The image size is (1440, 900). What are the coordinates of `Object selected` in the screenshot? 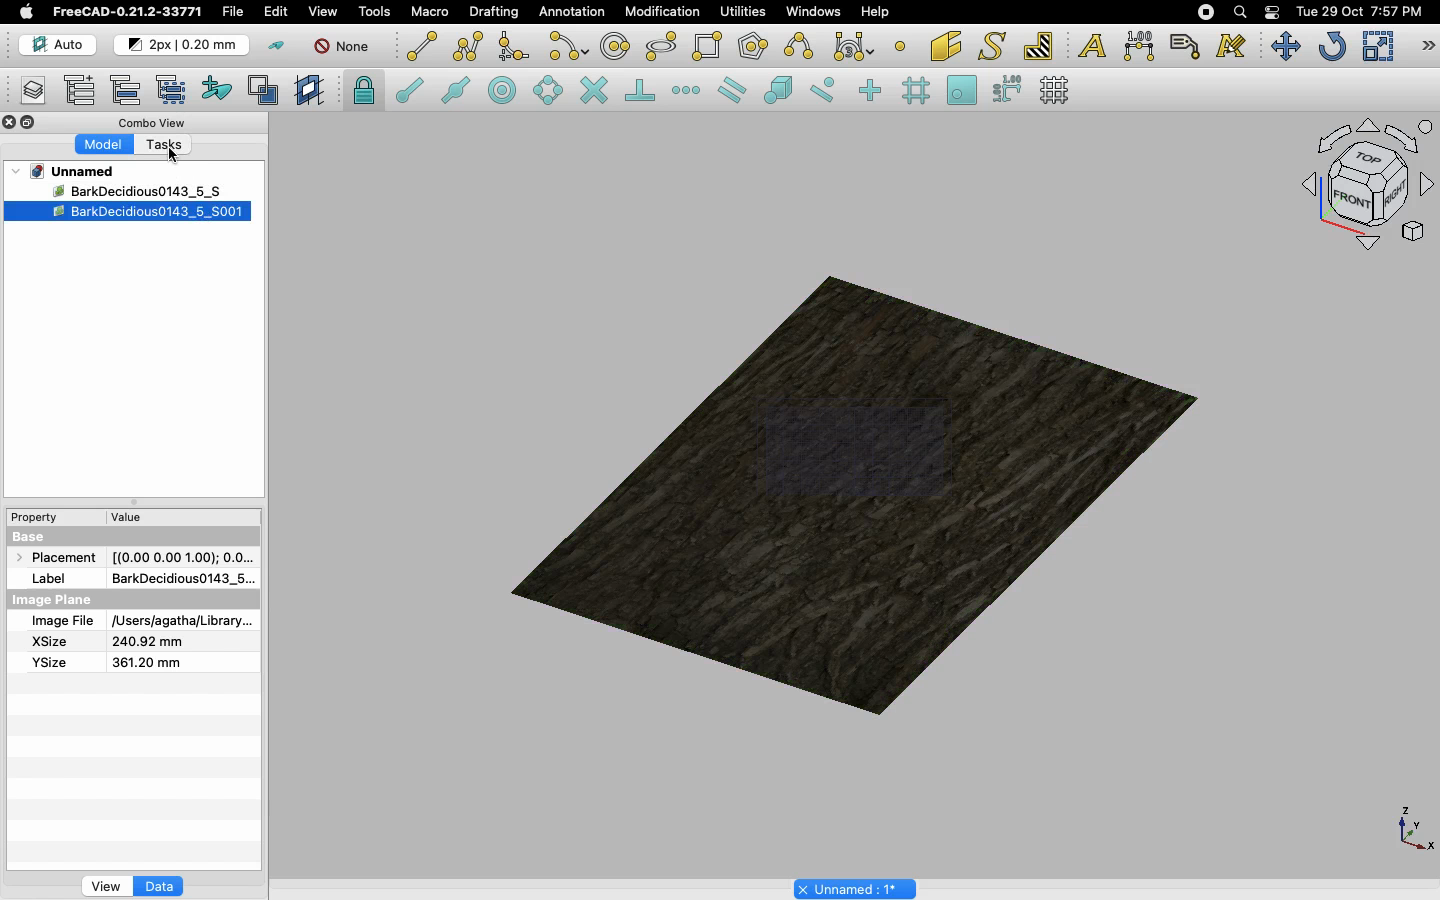 It's located at (859, 486).